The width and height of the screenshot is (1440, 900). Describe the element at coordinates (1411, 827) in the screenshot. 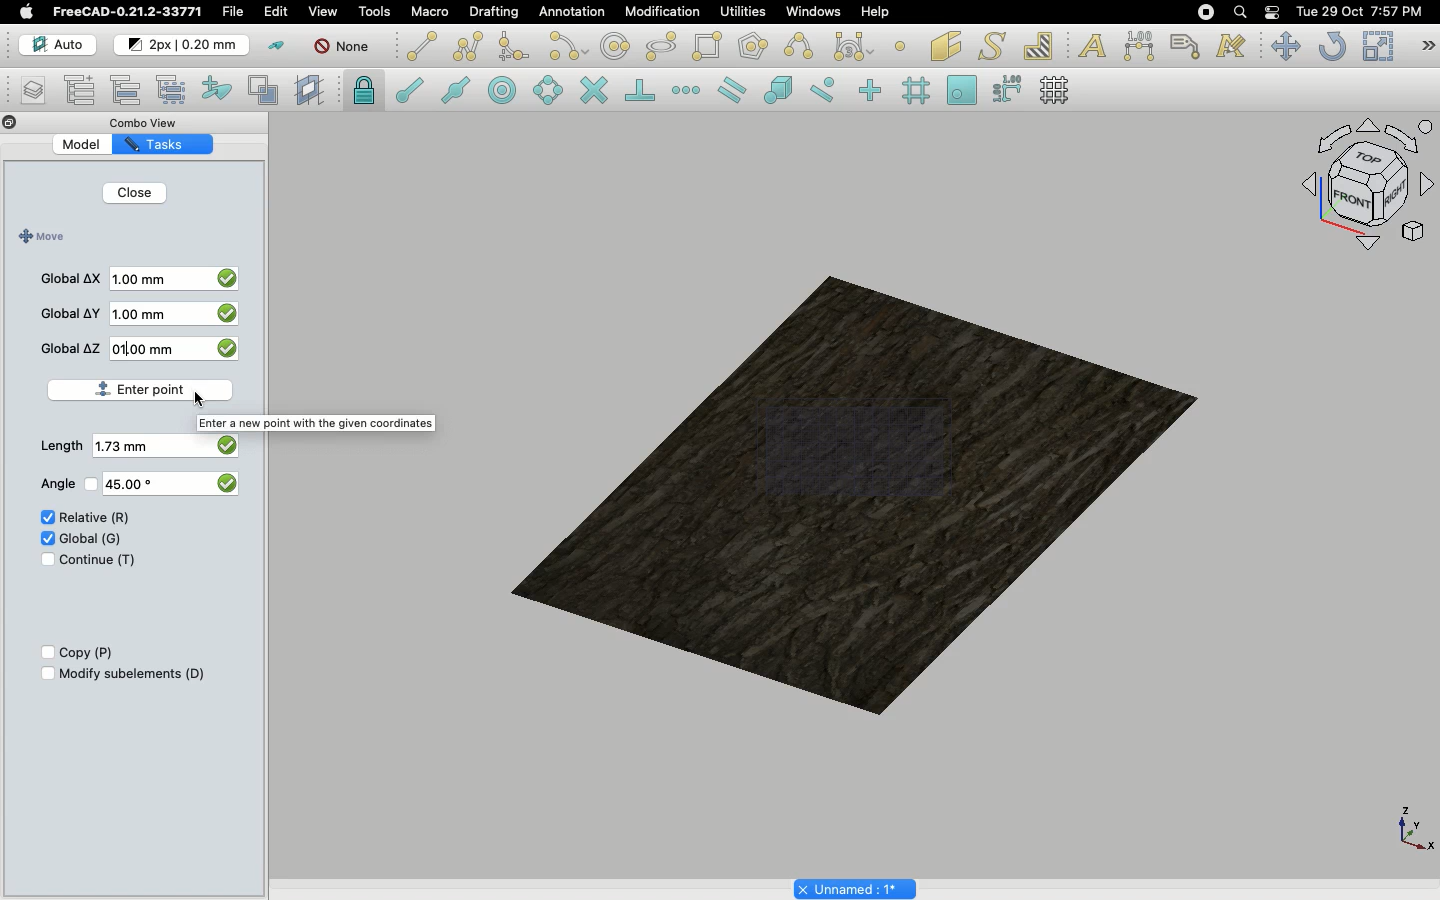

I see `Axis` at that location.